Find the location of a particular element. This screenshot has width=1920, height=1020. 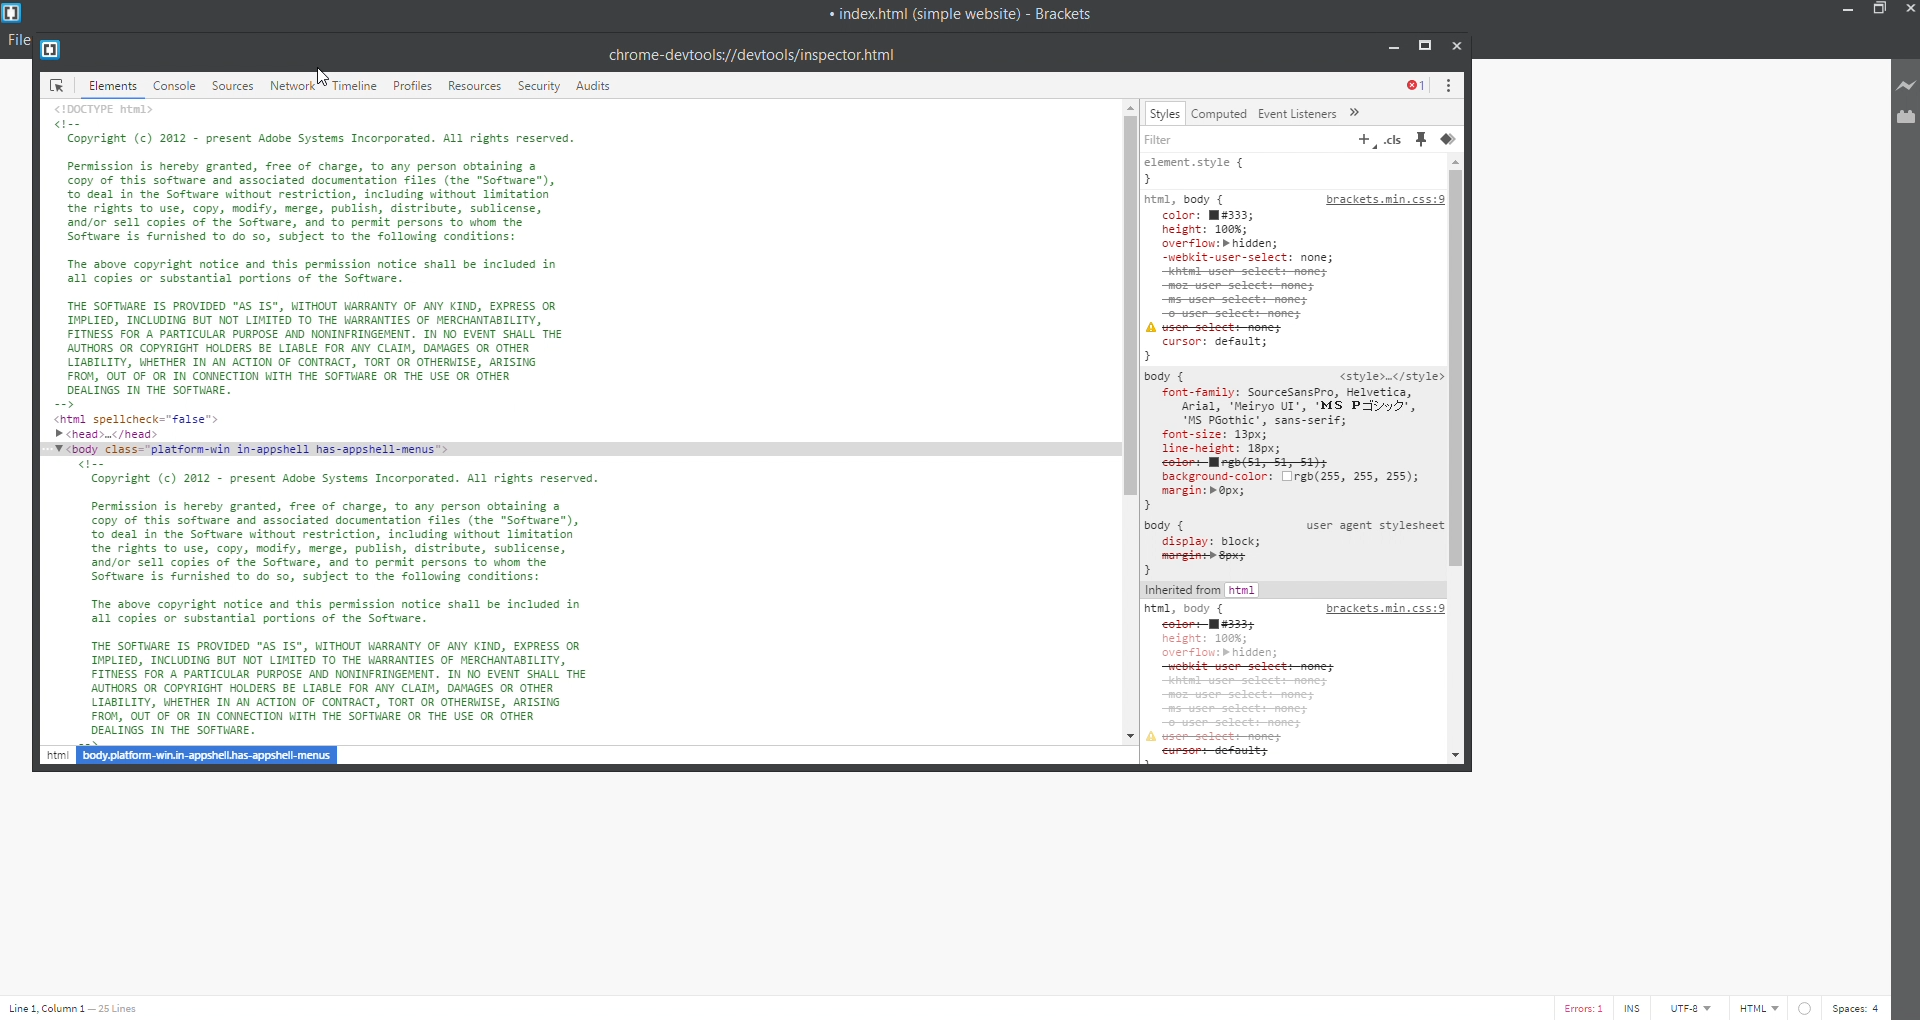

add  is located at coordinates (1370, 141).